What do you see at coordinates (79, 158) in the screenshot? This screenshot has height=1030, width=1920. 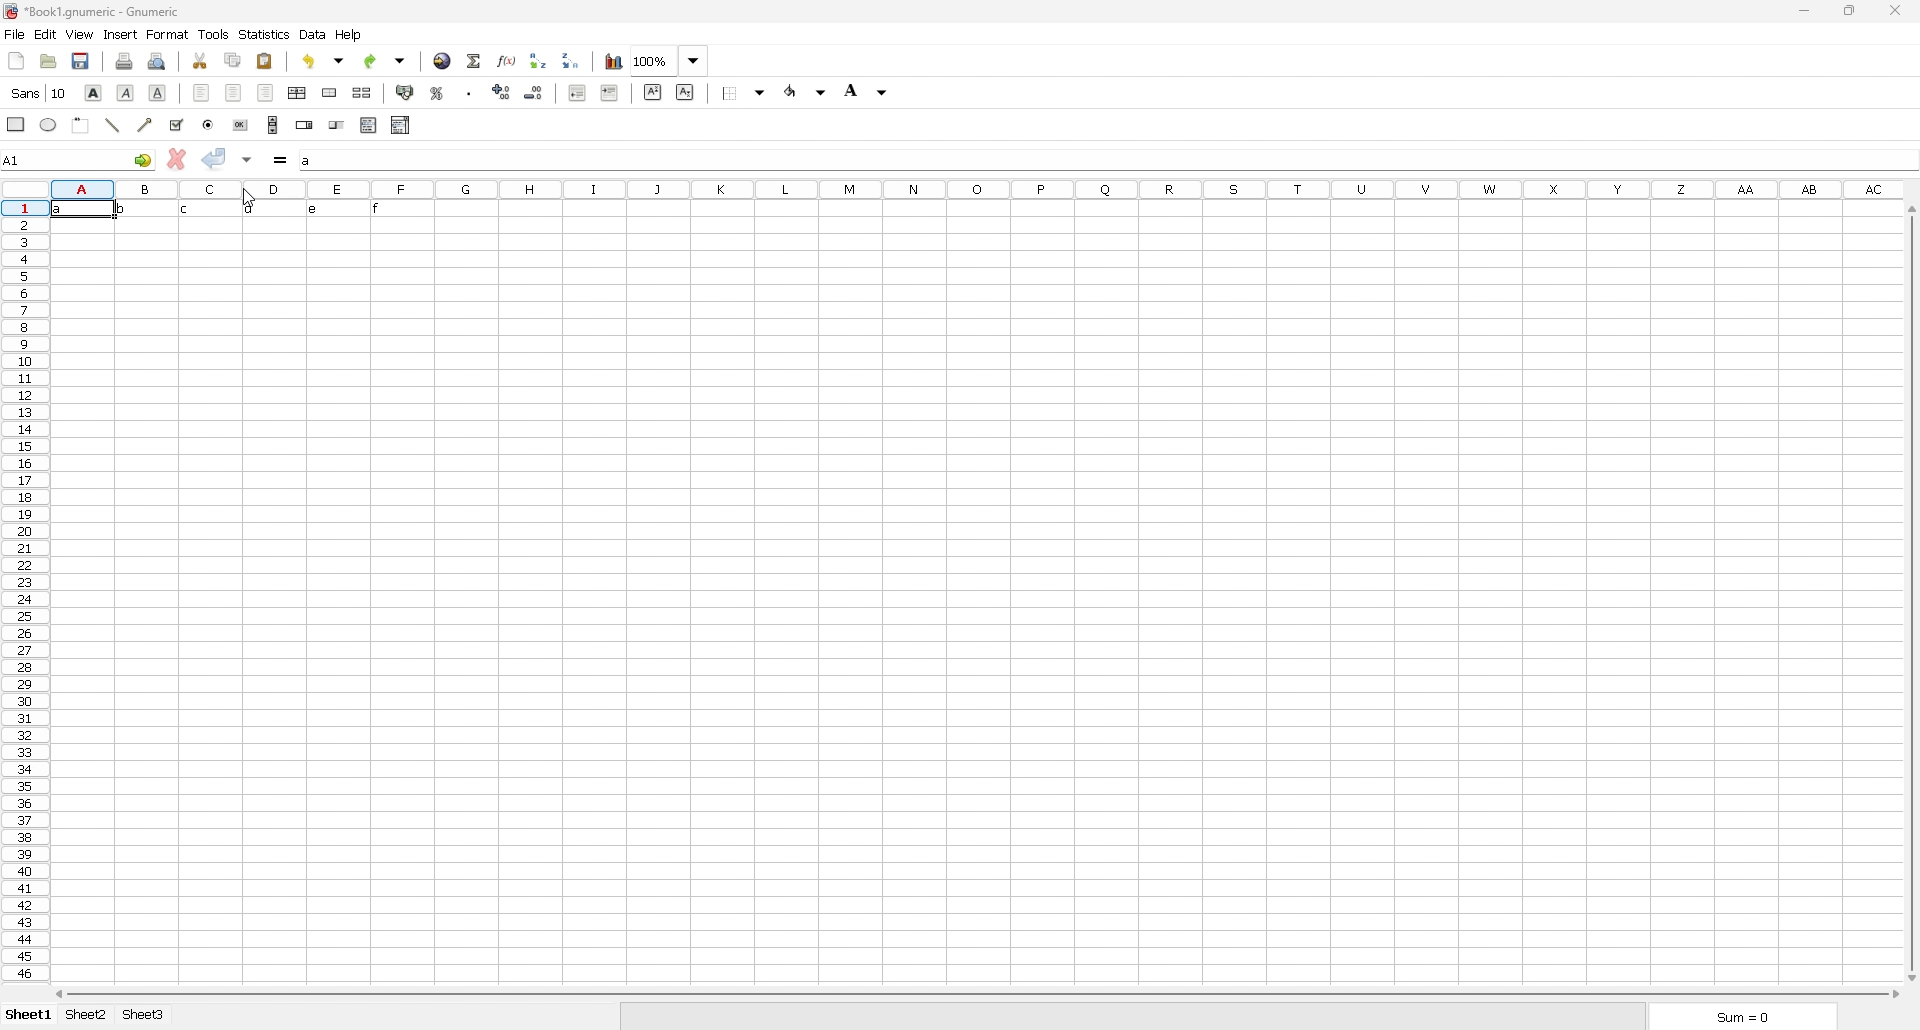 I see `selected cell` at bounding box center [79, 158].